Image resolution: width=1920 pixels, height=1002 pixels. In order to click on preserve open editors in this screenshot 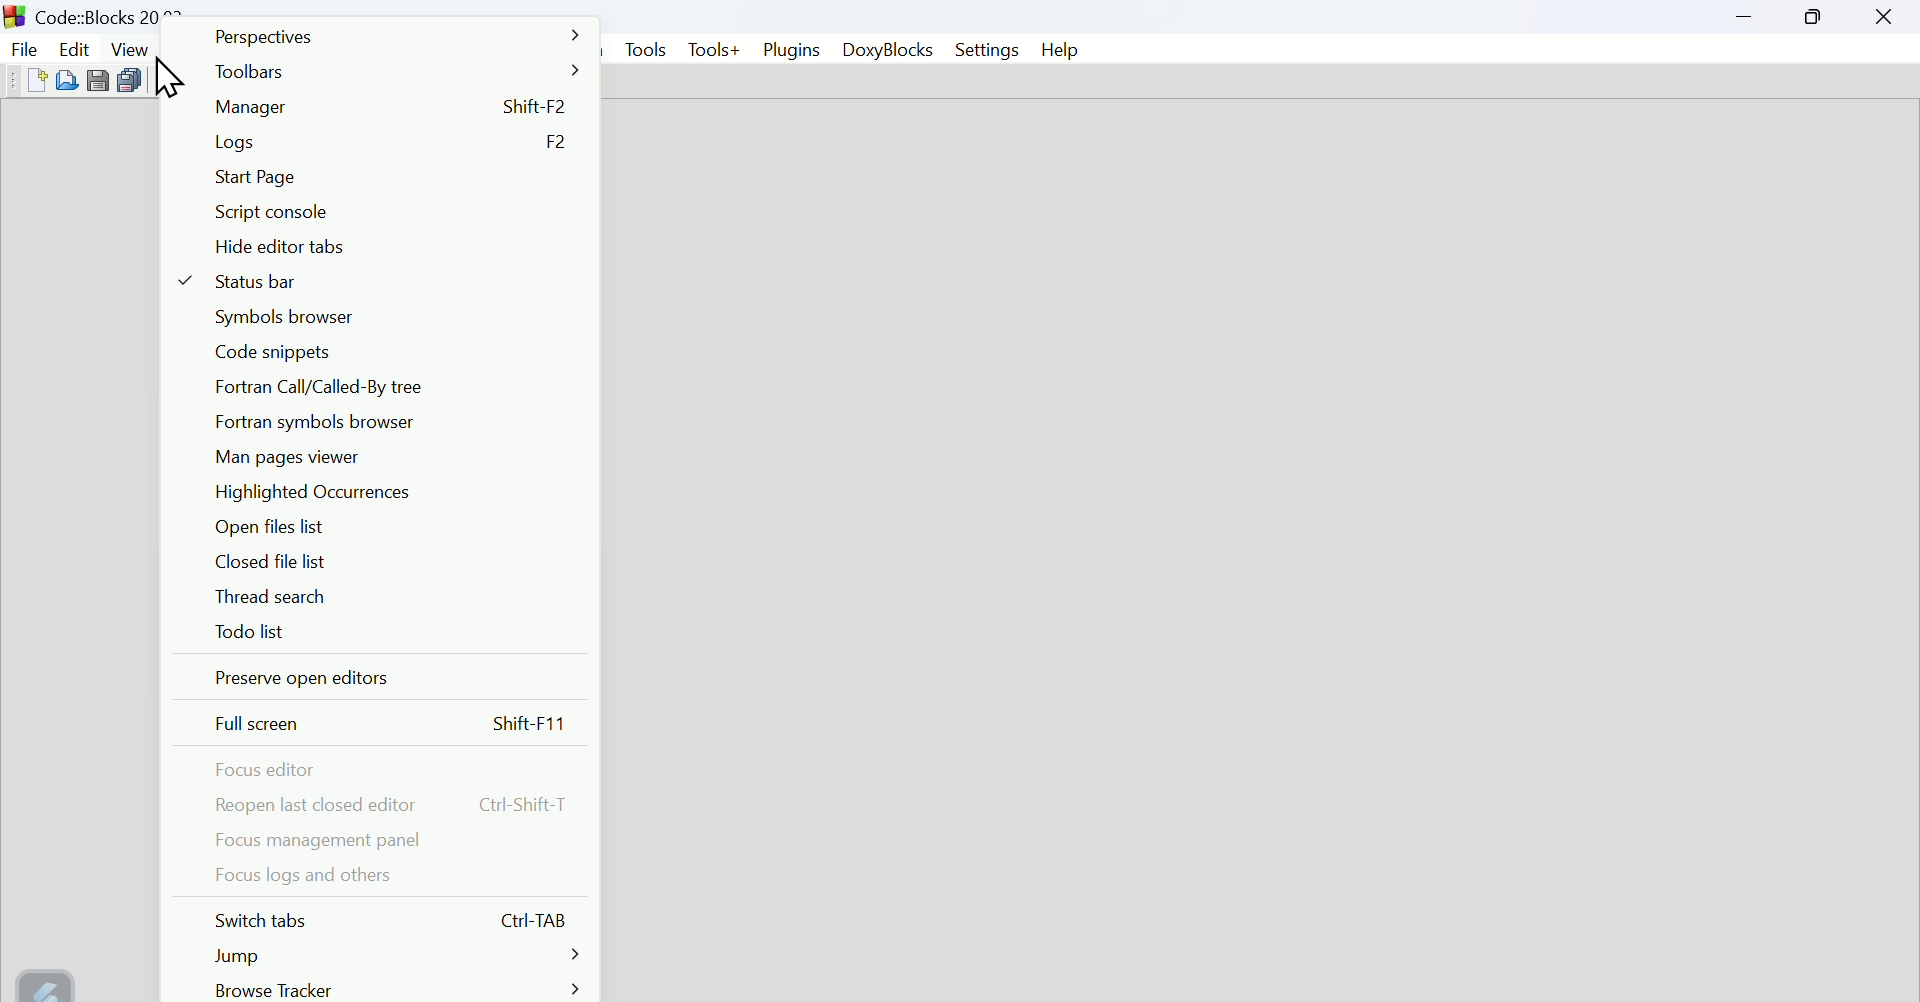, I will do `click(305, 678)`.